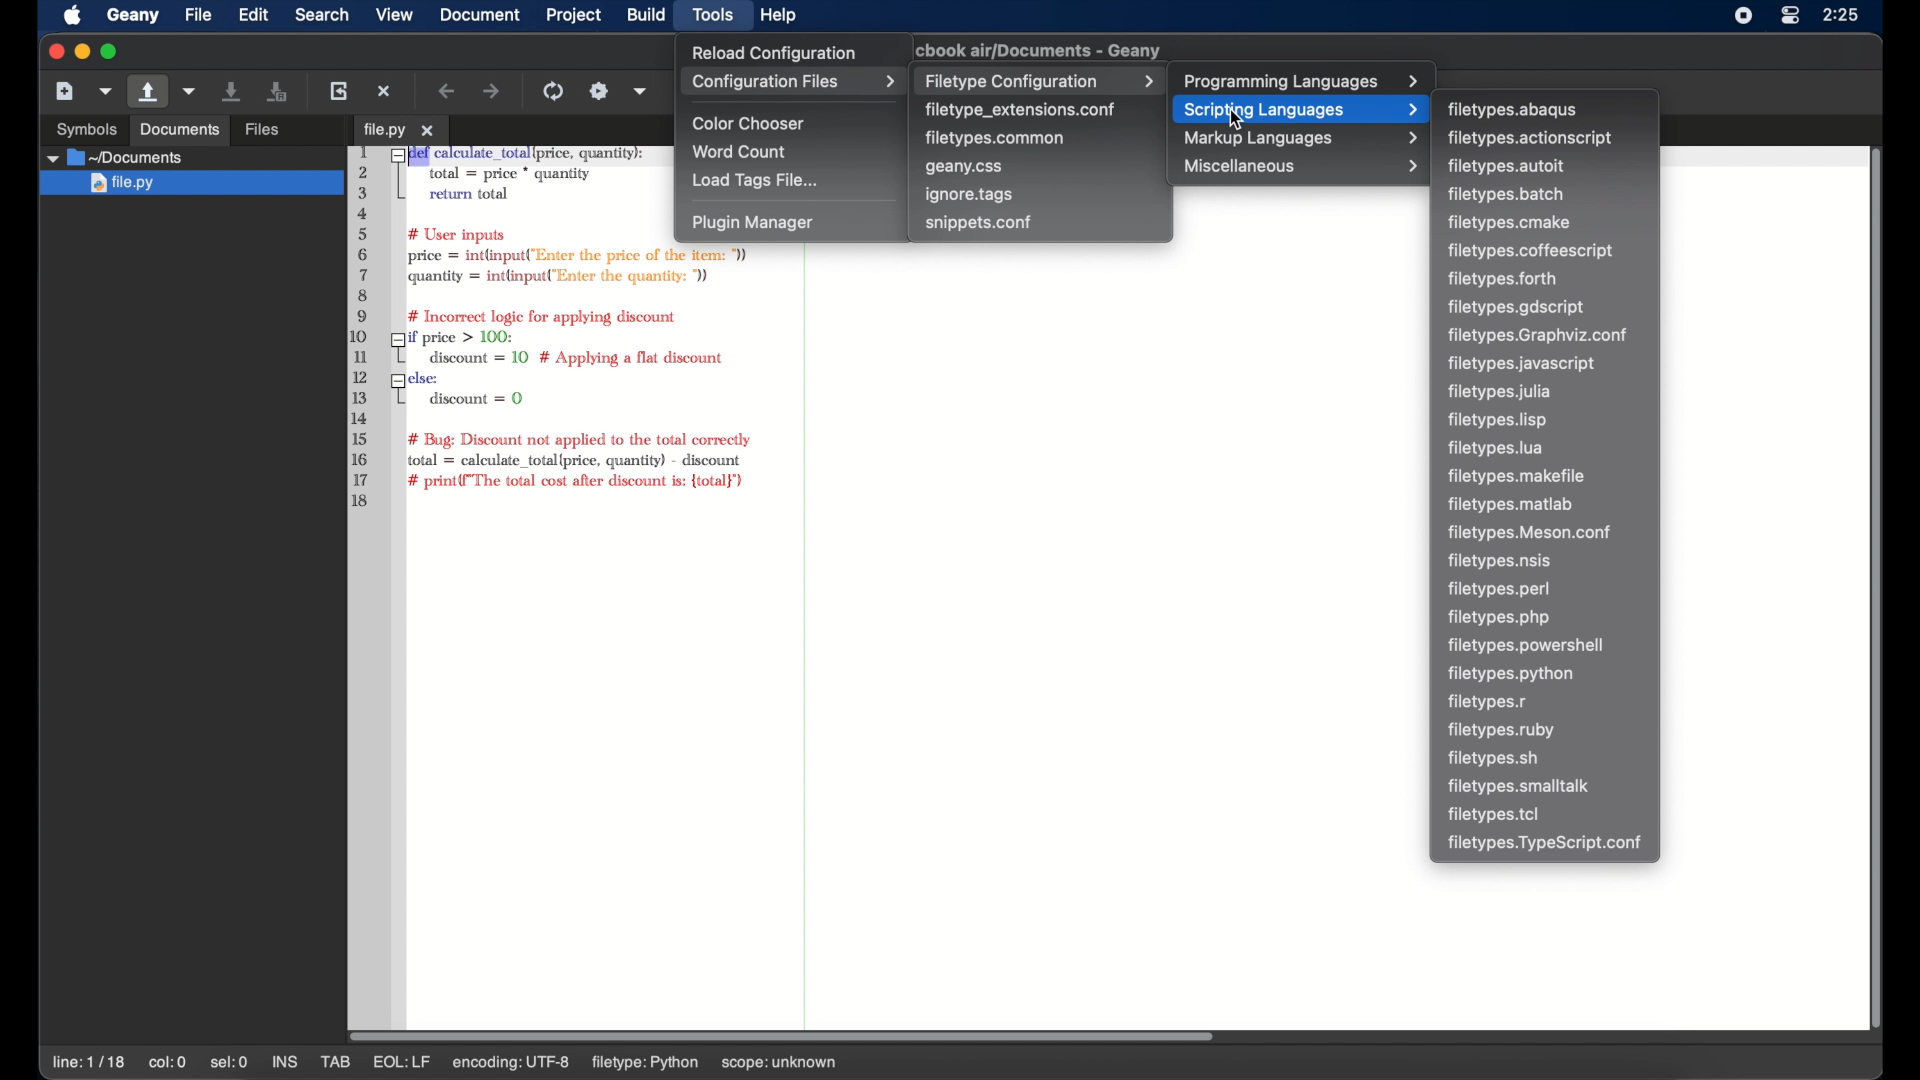  Describe the element at coordinates (752, 223) in the screenshot. I see `plugin manager` at that location.